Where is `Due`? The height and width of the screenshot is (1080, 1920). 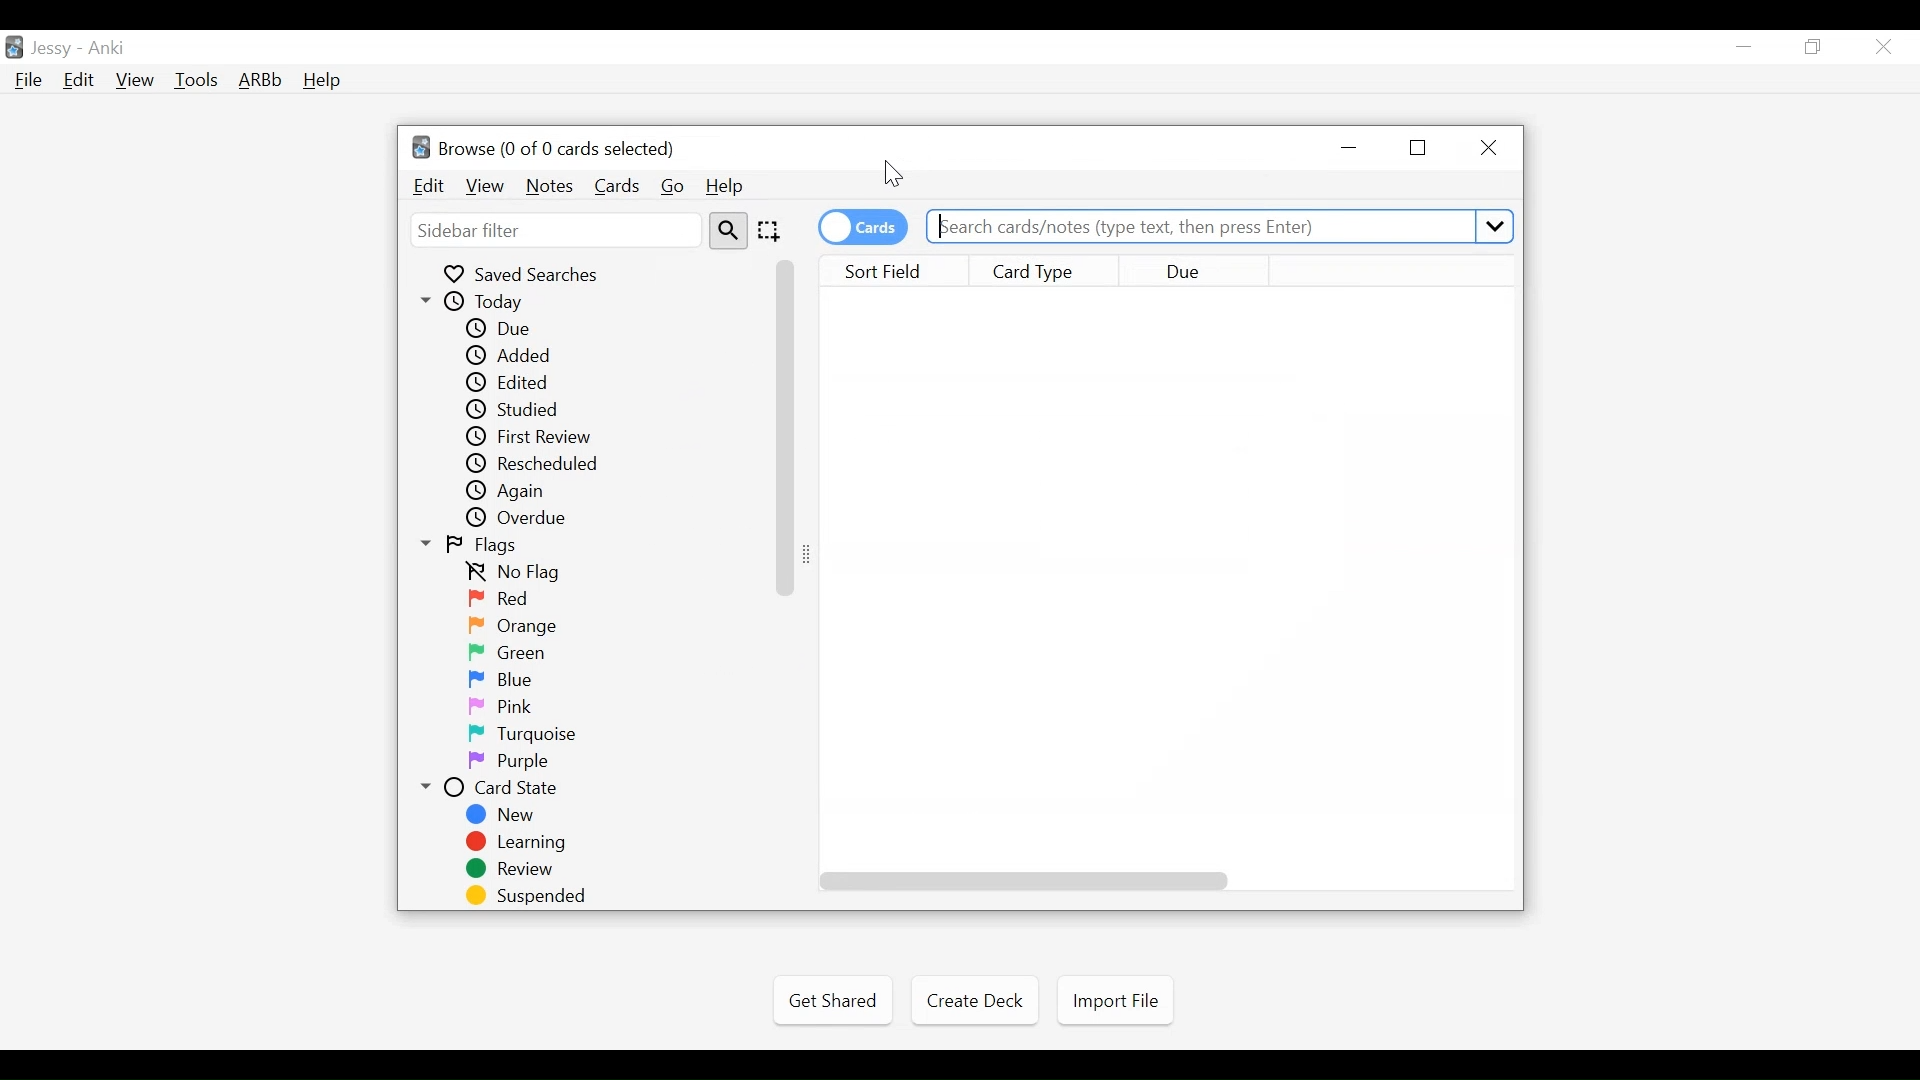
Due is located at coordinates (509, 327).